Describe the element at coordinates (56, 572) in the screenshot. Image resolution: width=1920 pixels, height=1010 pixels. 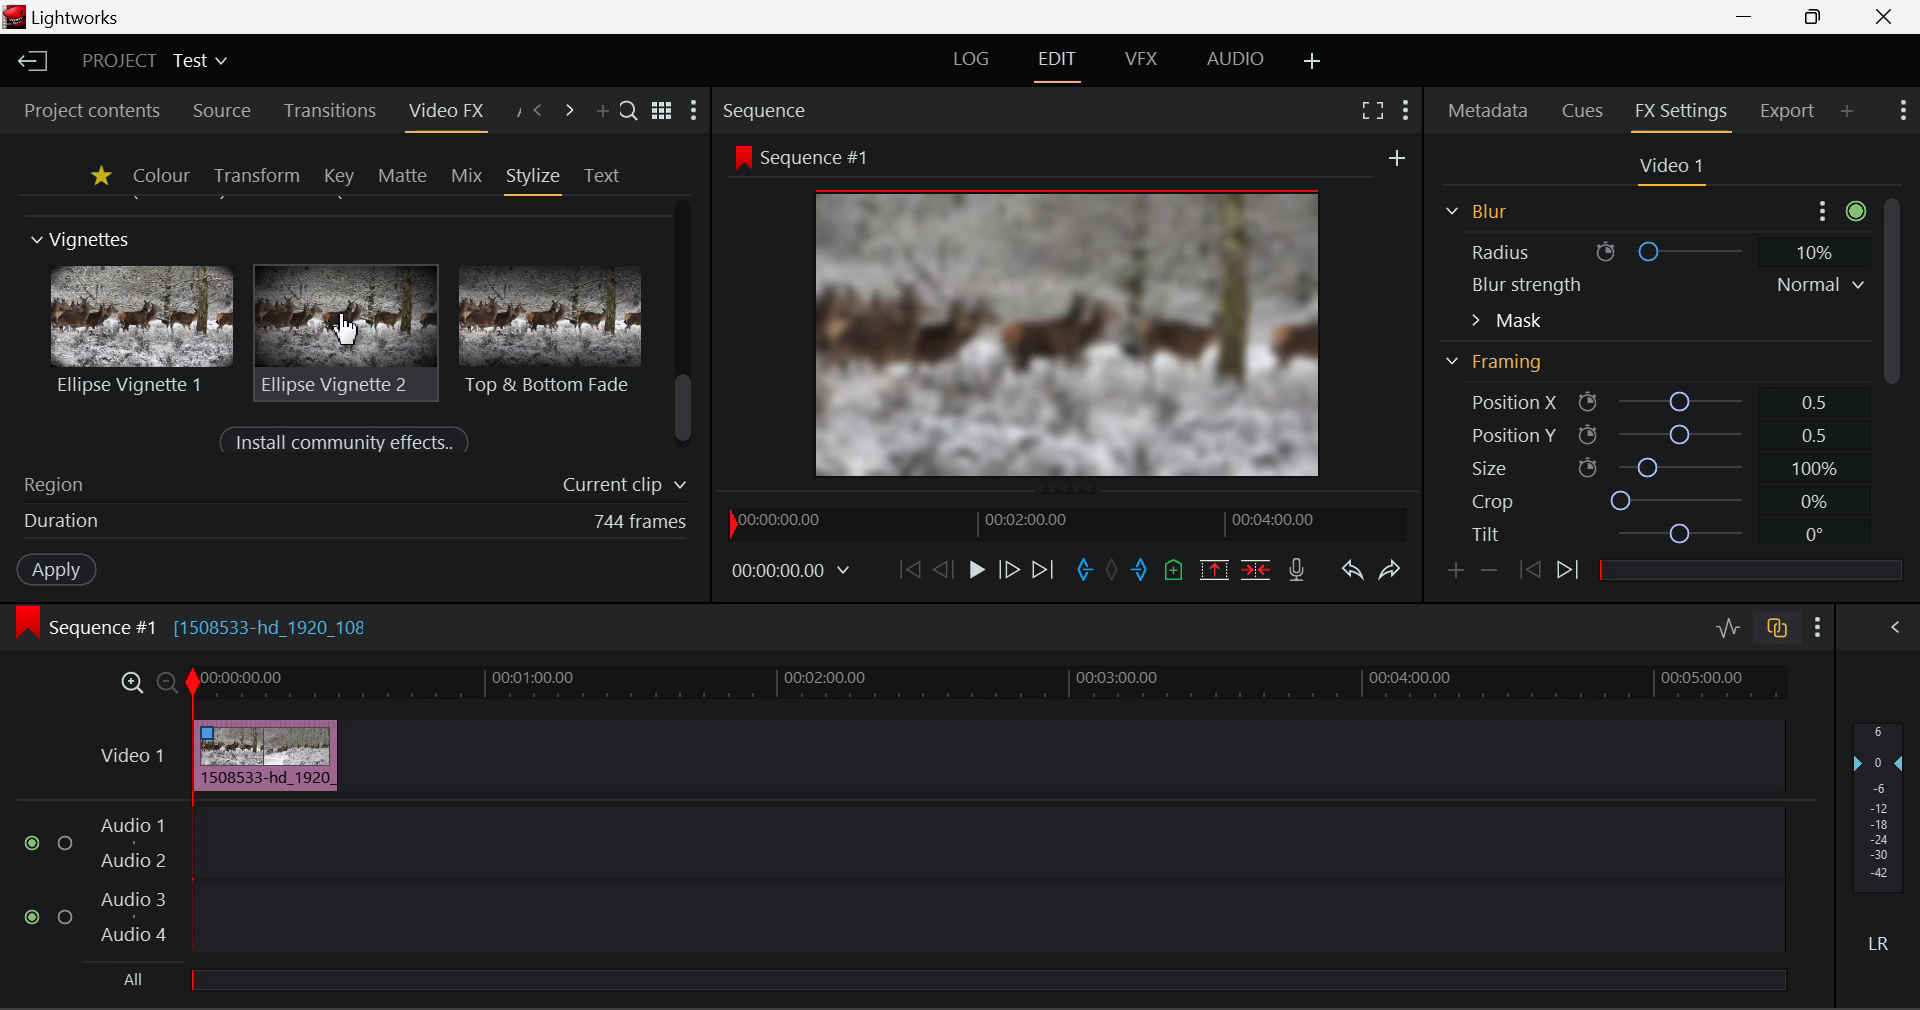
I see `Apply` at that location.